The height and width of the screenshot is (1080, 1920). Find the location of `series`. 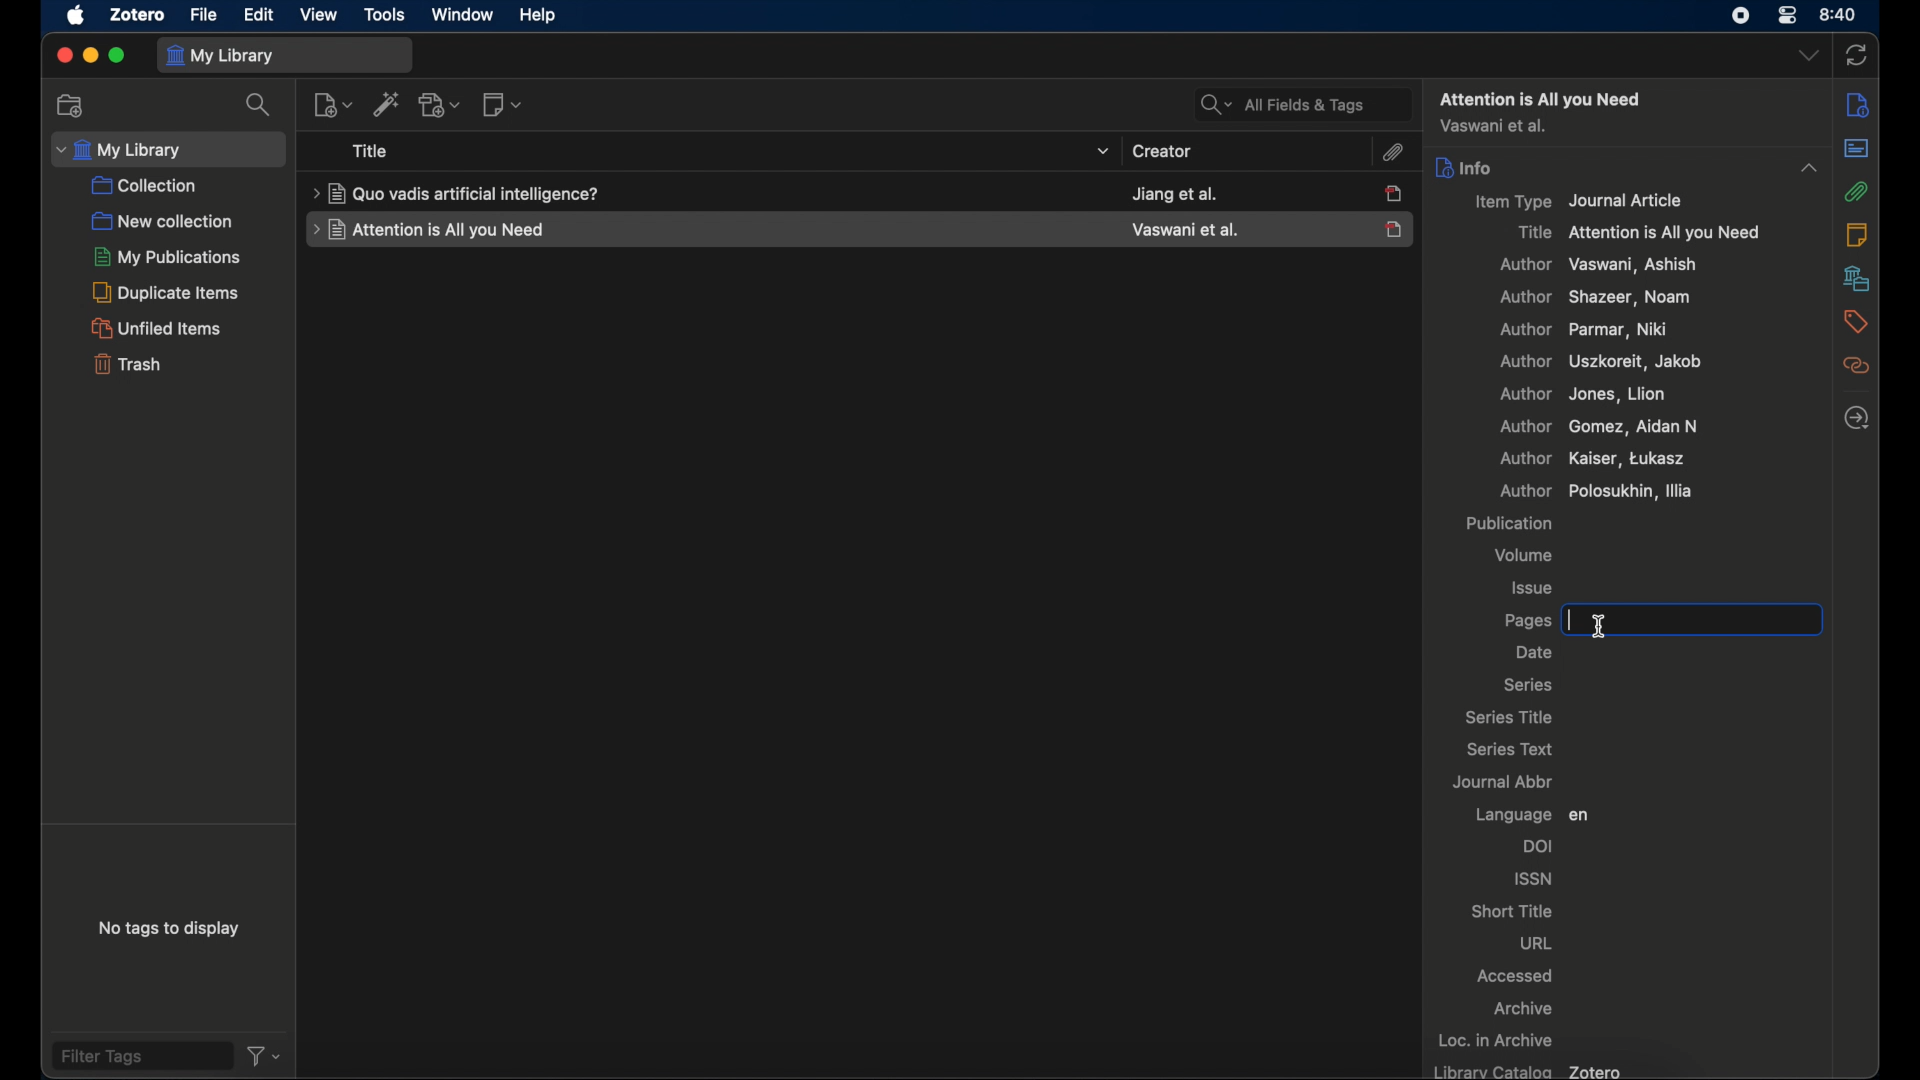

series is located at coordinates (1530, 685).